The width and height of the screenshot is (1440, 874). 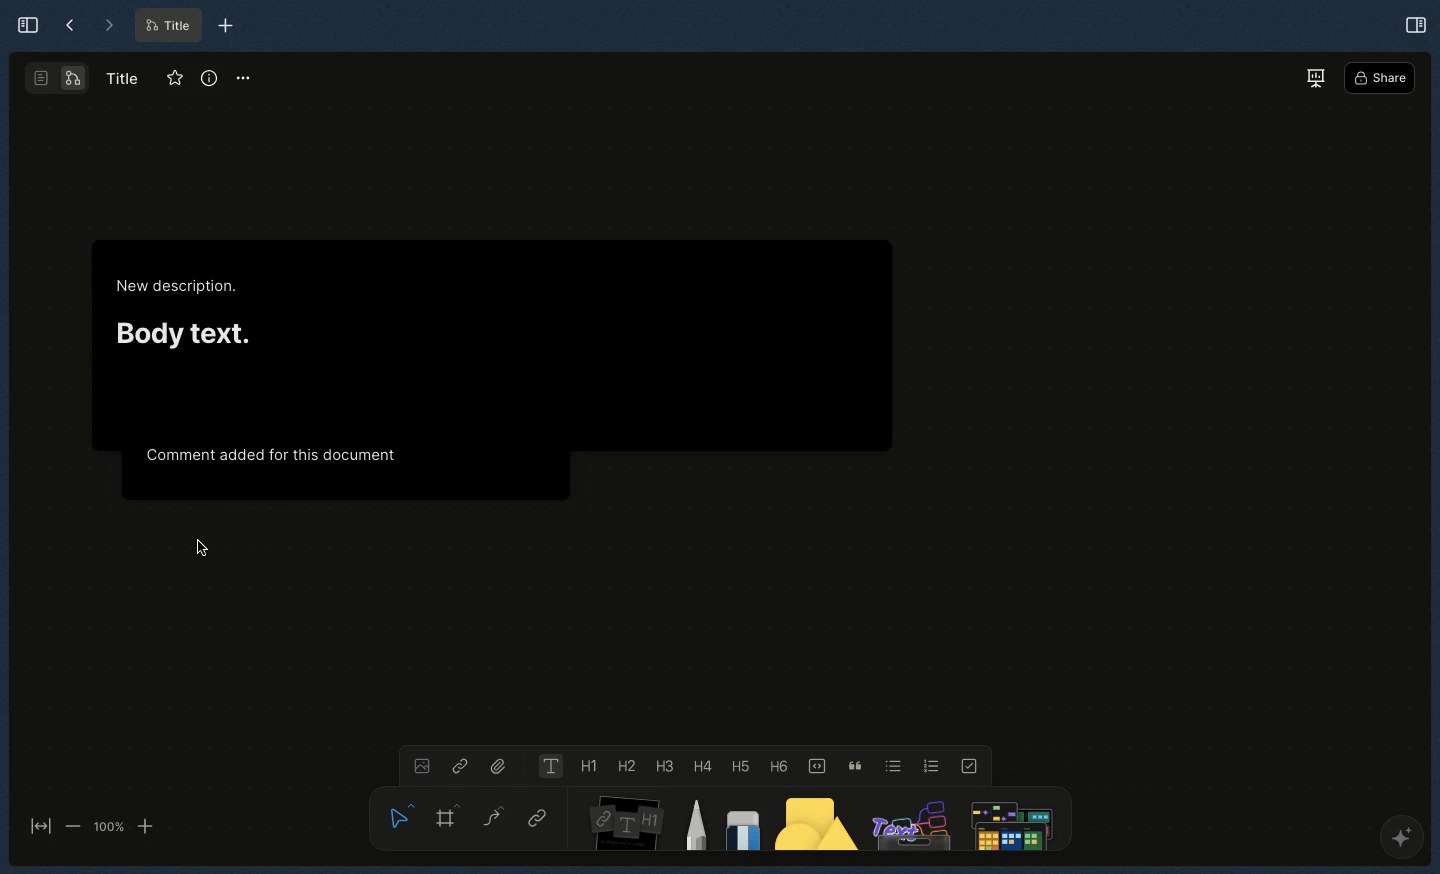 What do you see at coordinates (182, 330) in the screenshot?
I see `Body text.` at bounding box center [182, 330].